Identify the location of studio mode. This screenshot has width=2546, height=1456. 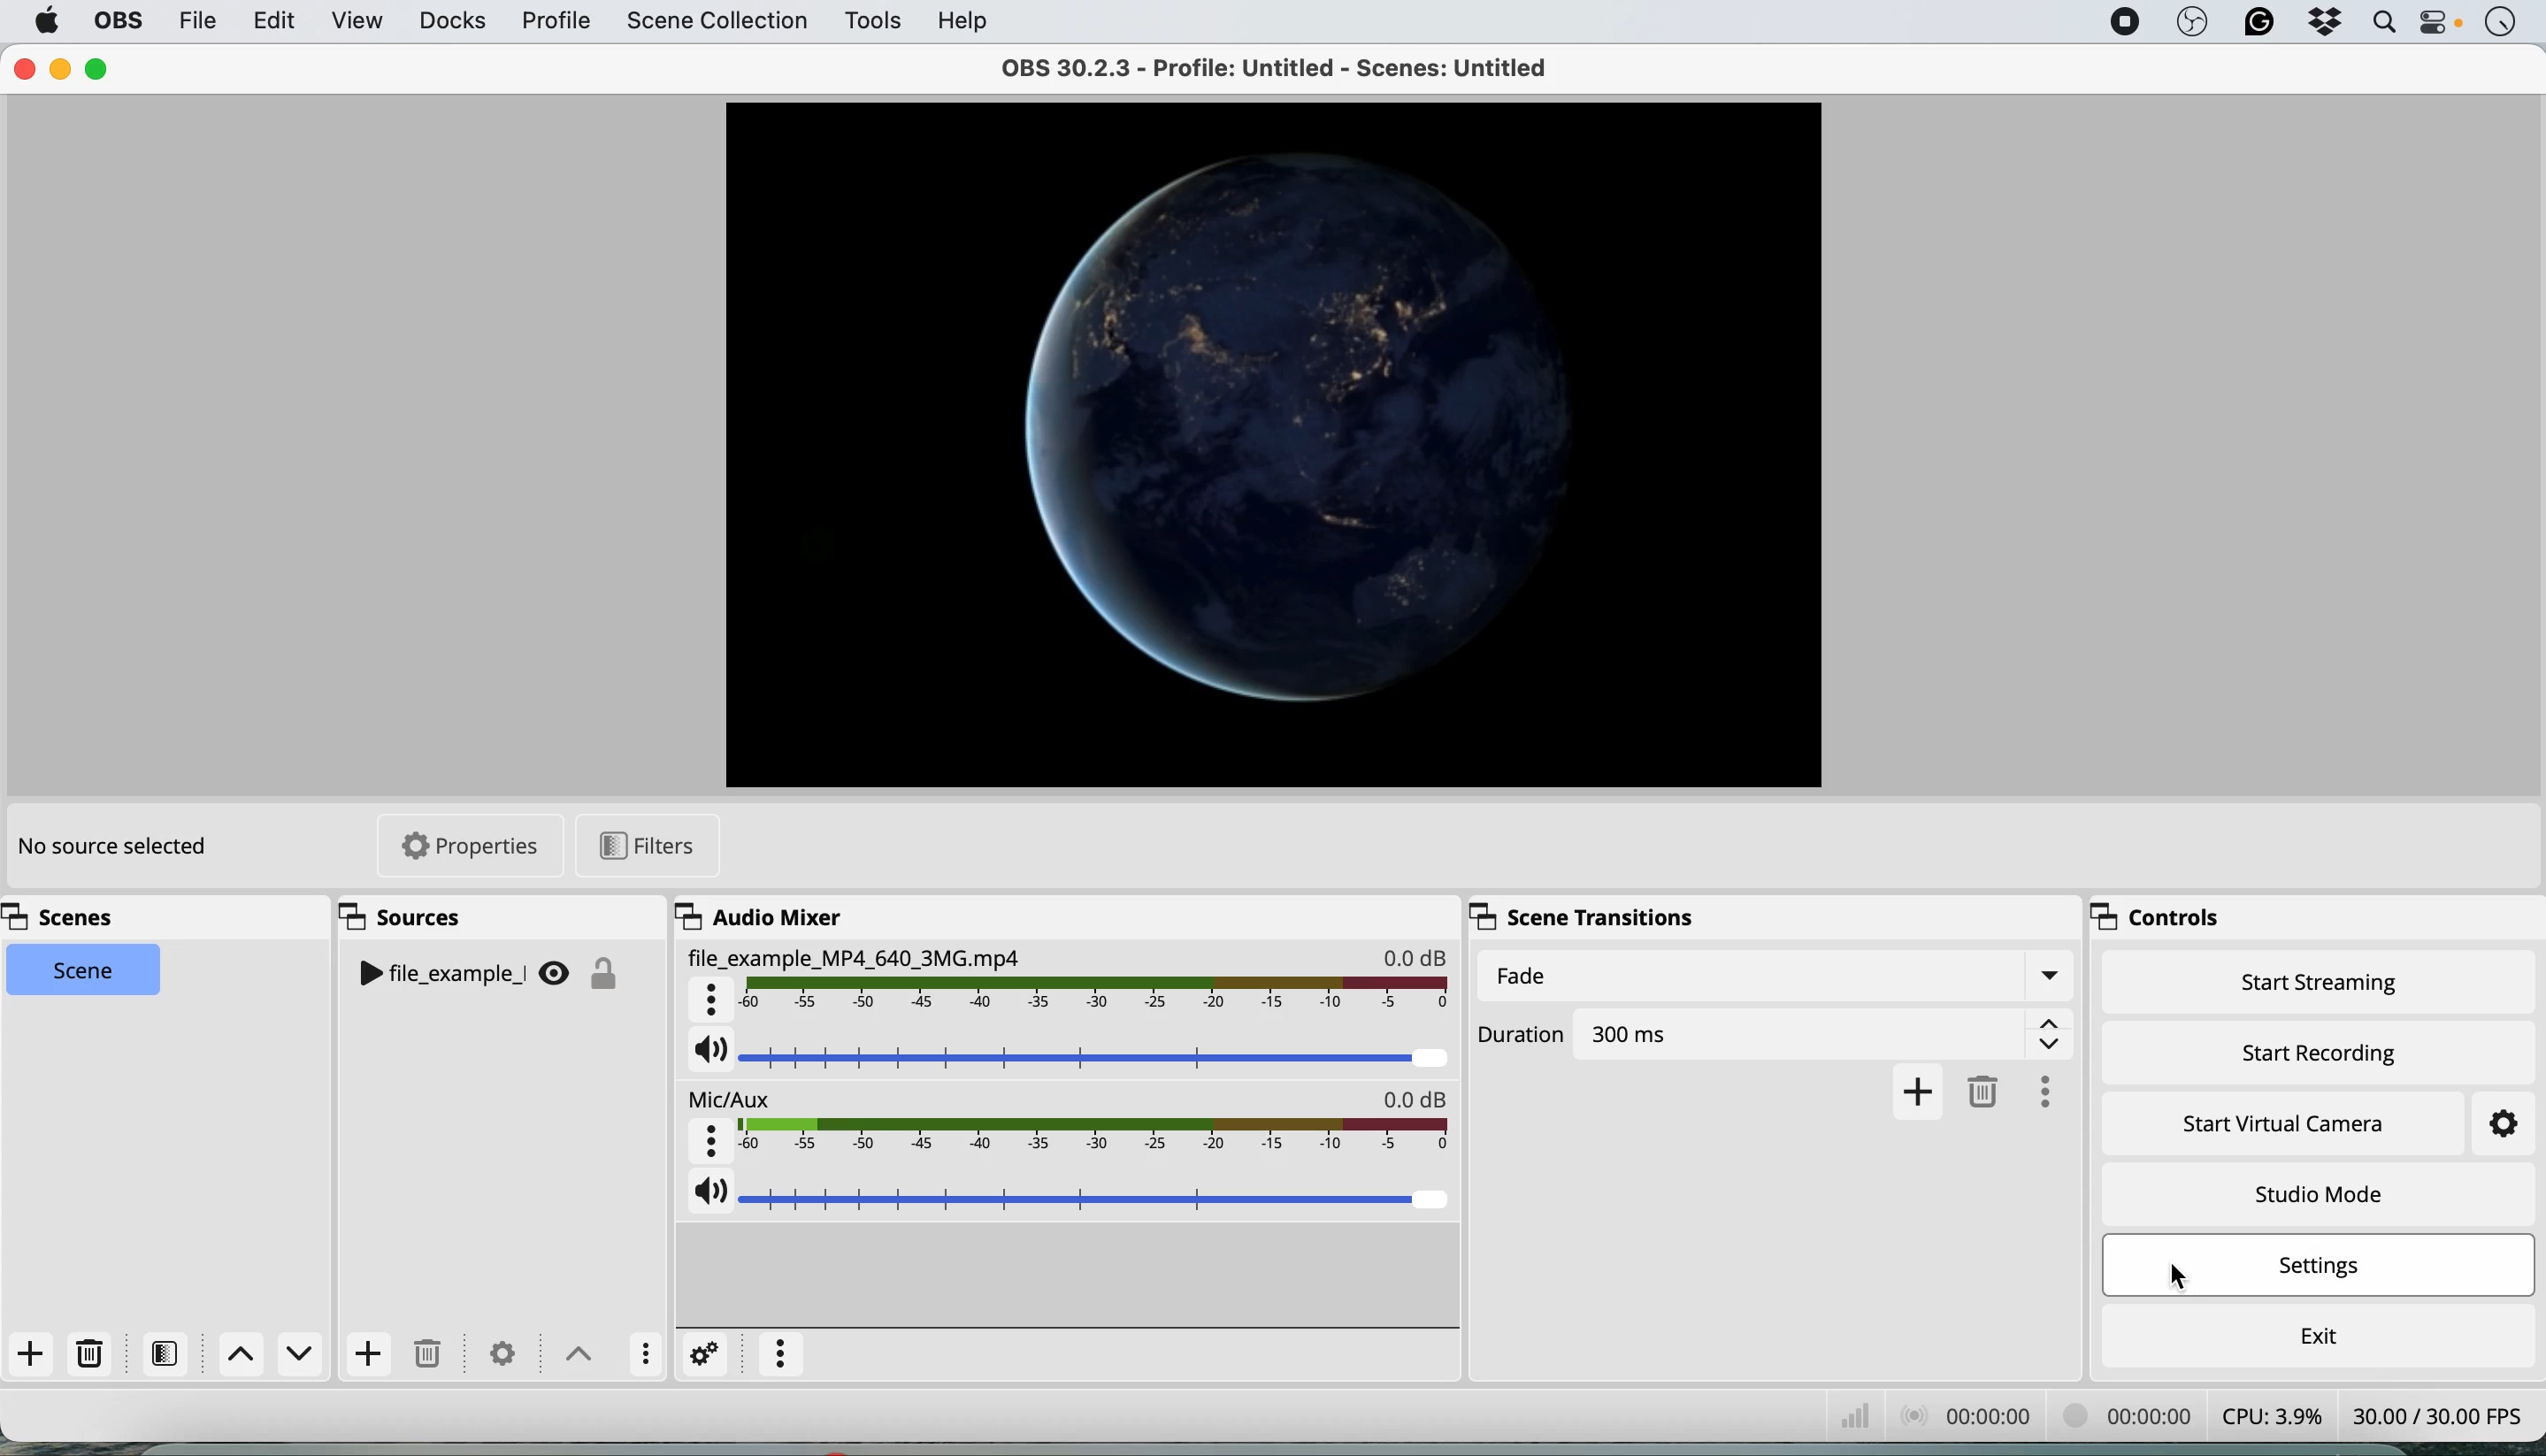
(2317, 1193).